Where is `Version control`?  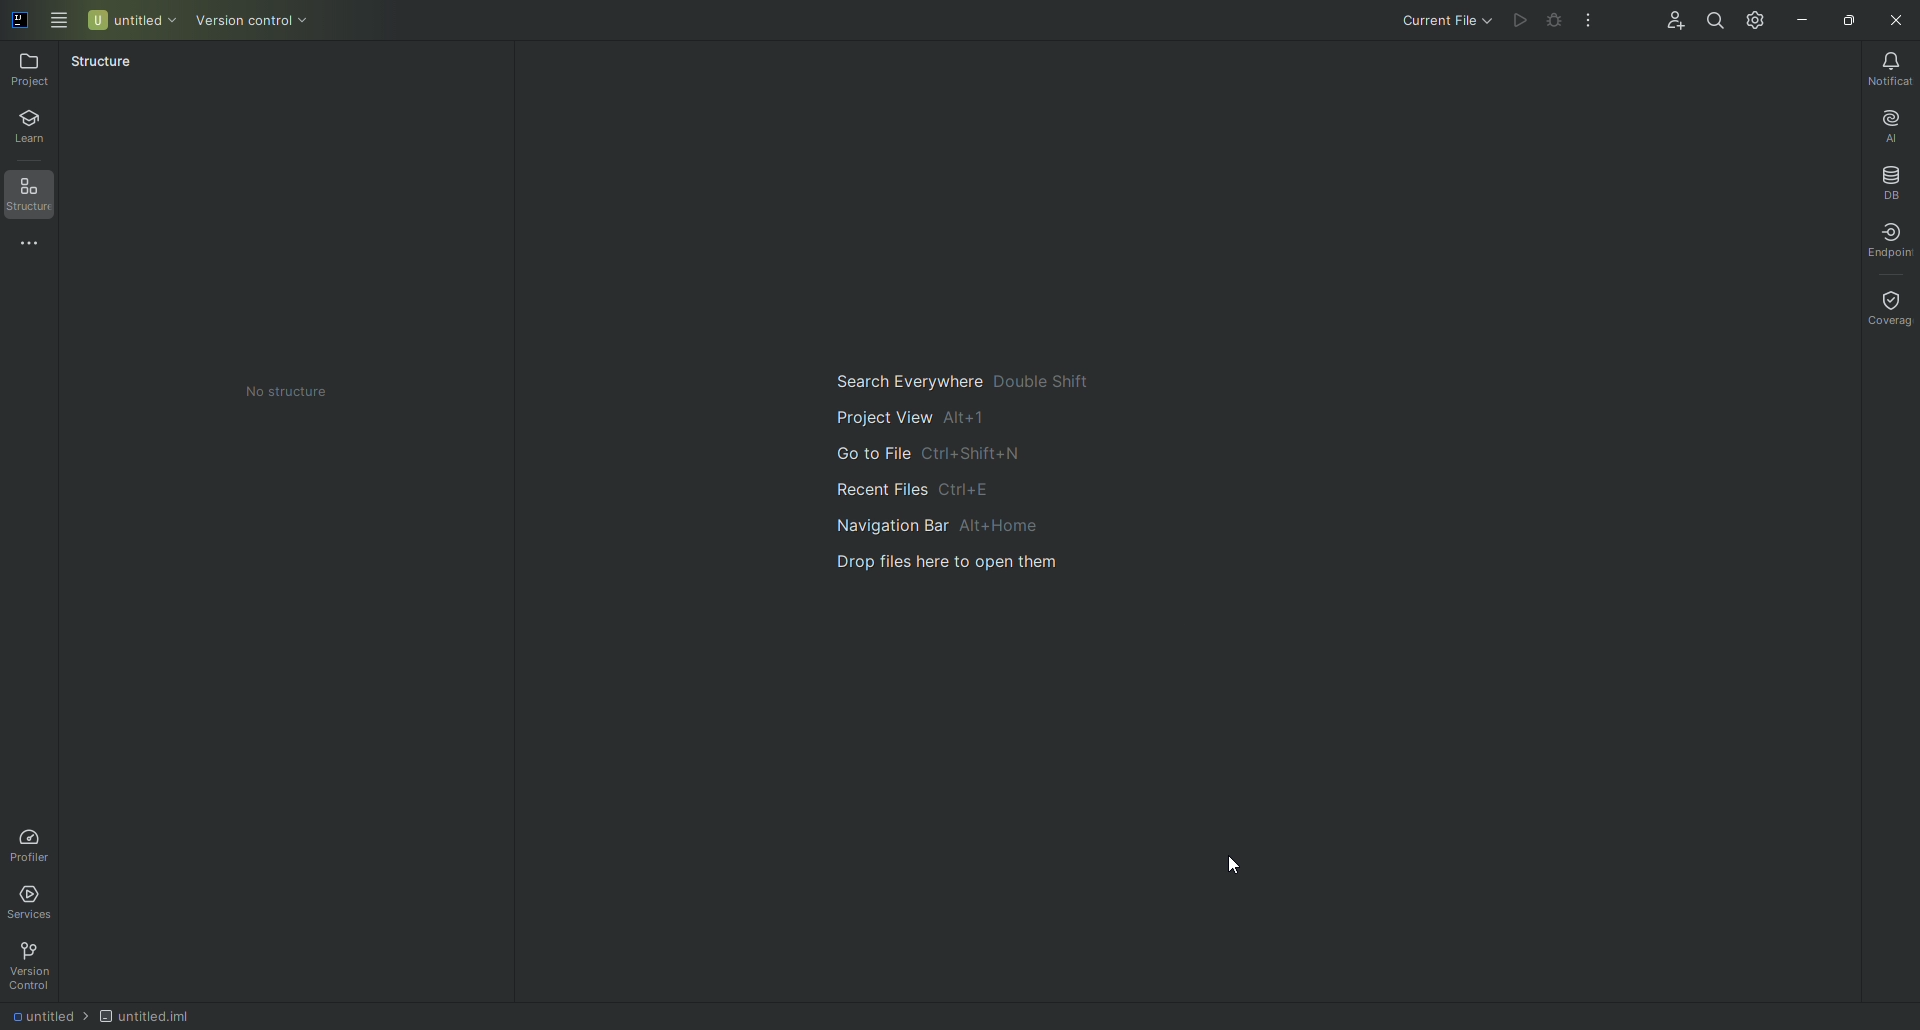 Version control is located at coordinates (259, 22).